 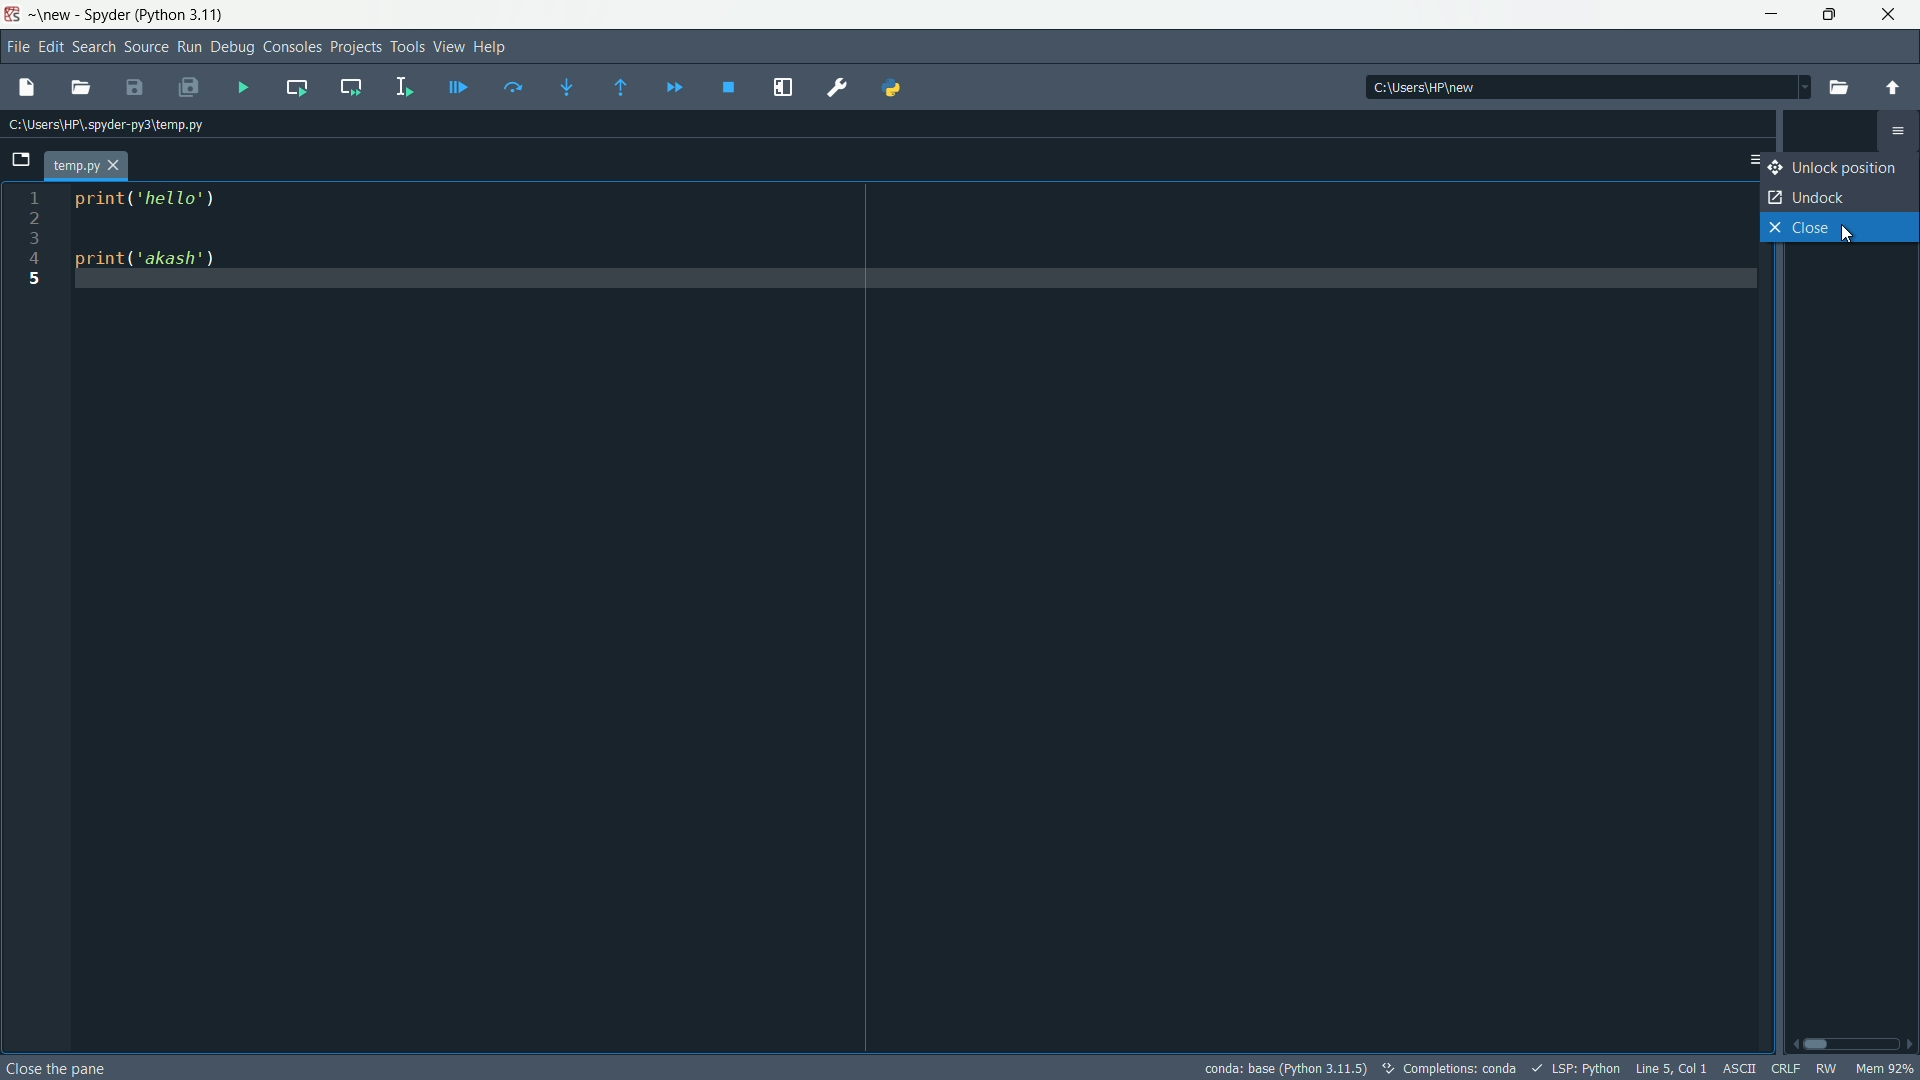 What do you see at coordinates (892, 86) in the screenshot?
I see `python path manager` at bounding box center [892, 86].